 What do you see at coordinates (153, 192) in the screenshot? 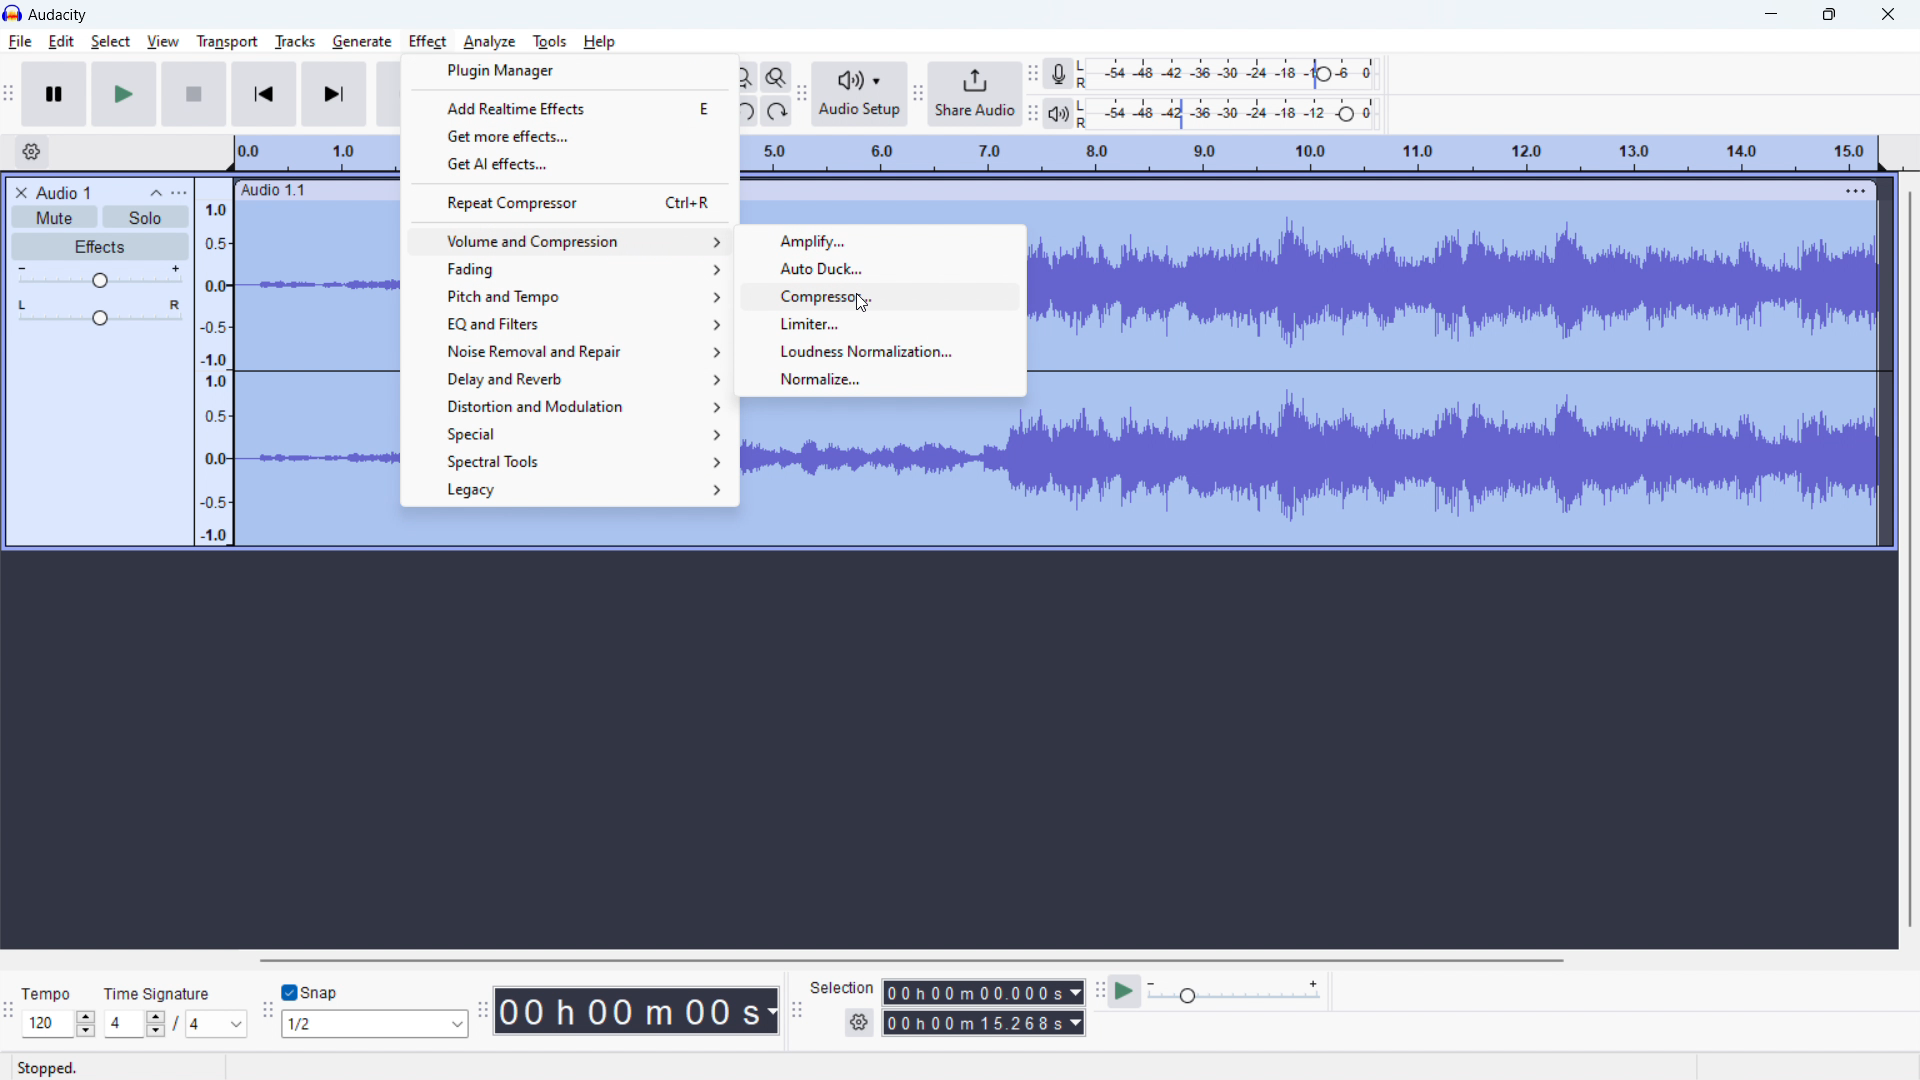
I see `collapse` at bounding box center [153, 192].